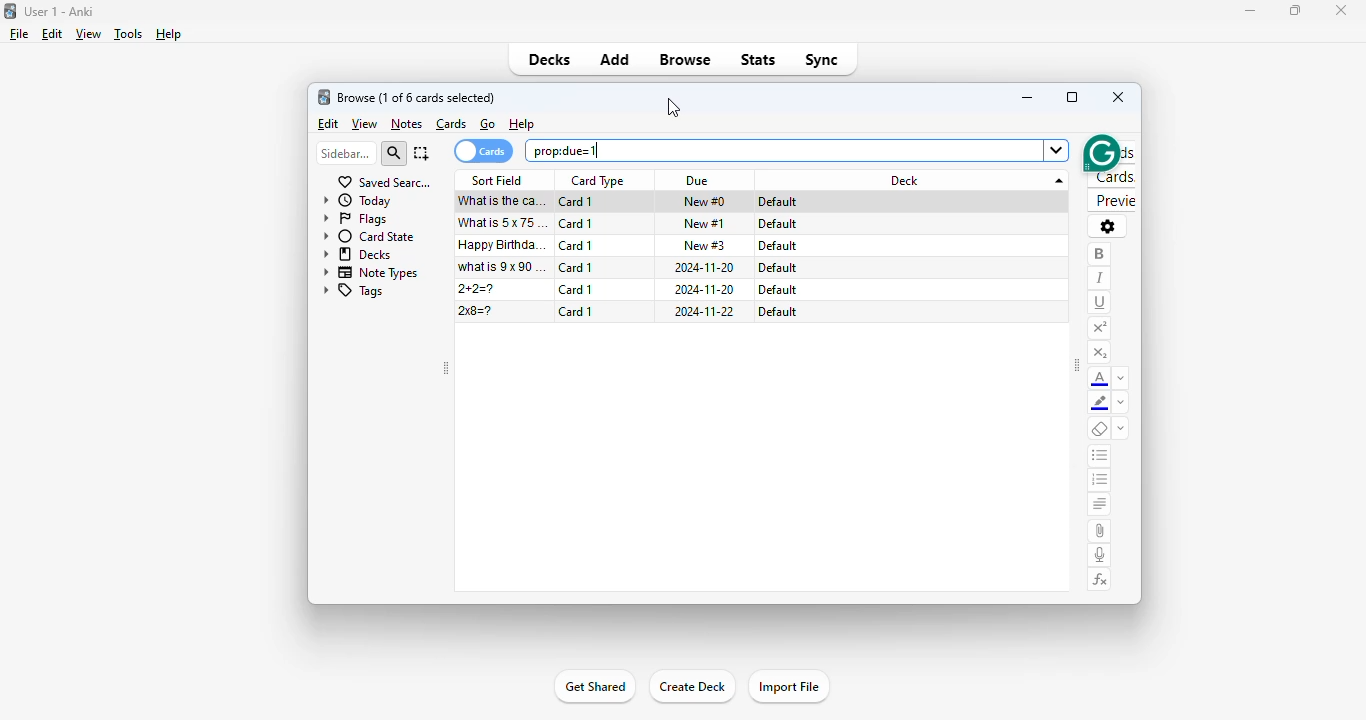  I want to click on edit, so click(329, 123).